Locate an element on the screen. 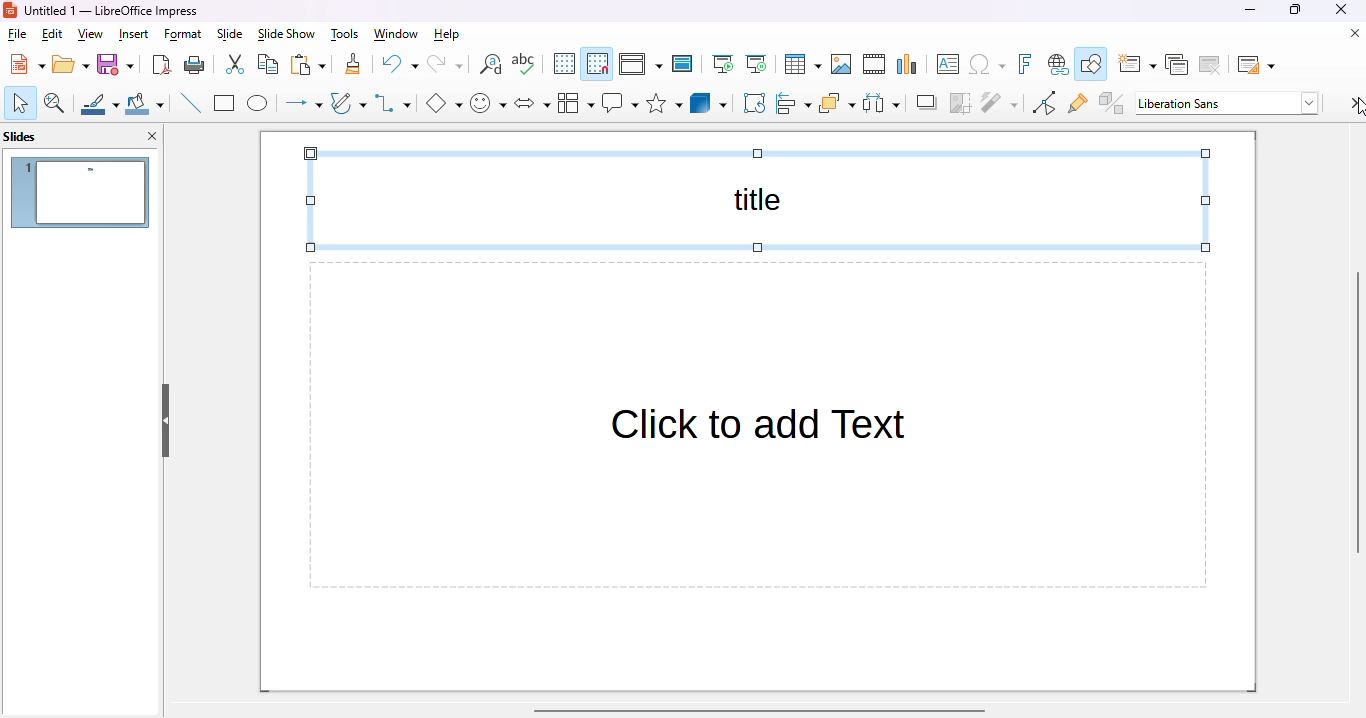 This screenshot has height=718, width=1366. lines and arrows is located at coordinates (302, 104).